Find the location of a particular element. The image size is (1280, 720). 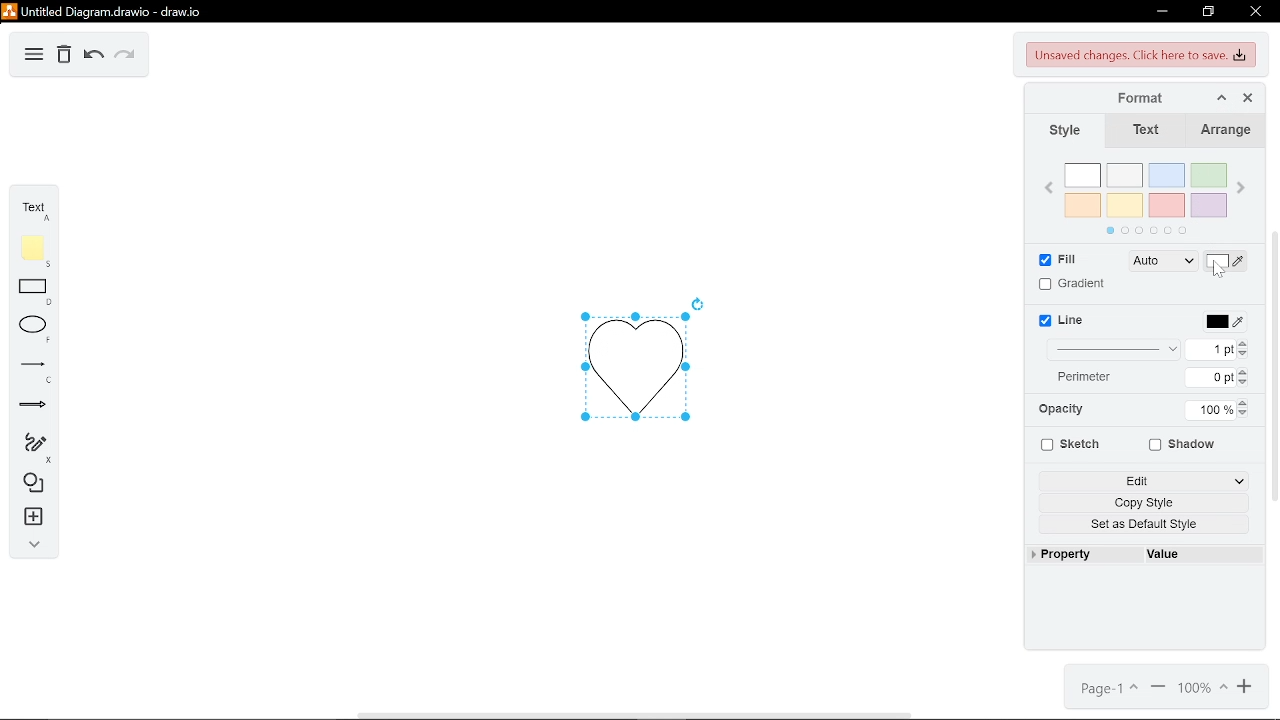

collapse is located at coordinates (33, 546).